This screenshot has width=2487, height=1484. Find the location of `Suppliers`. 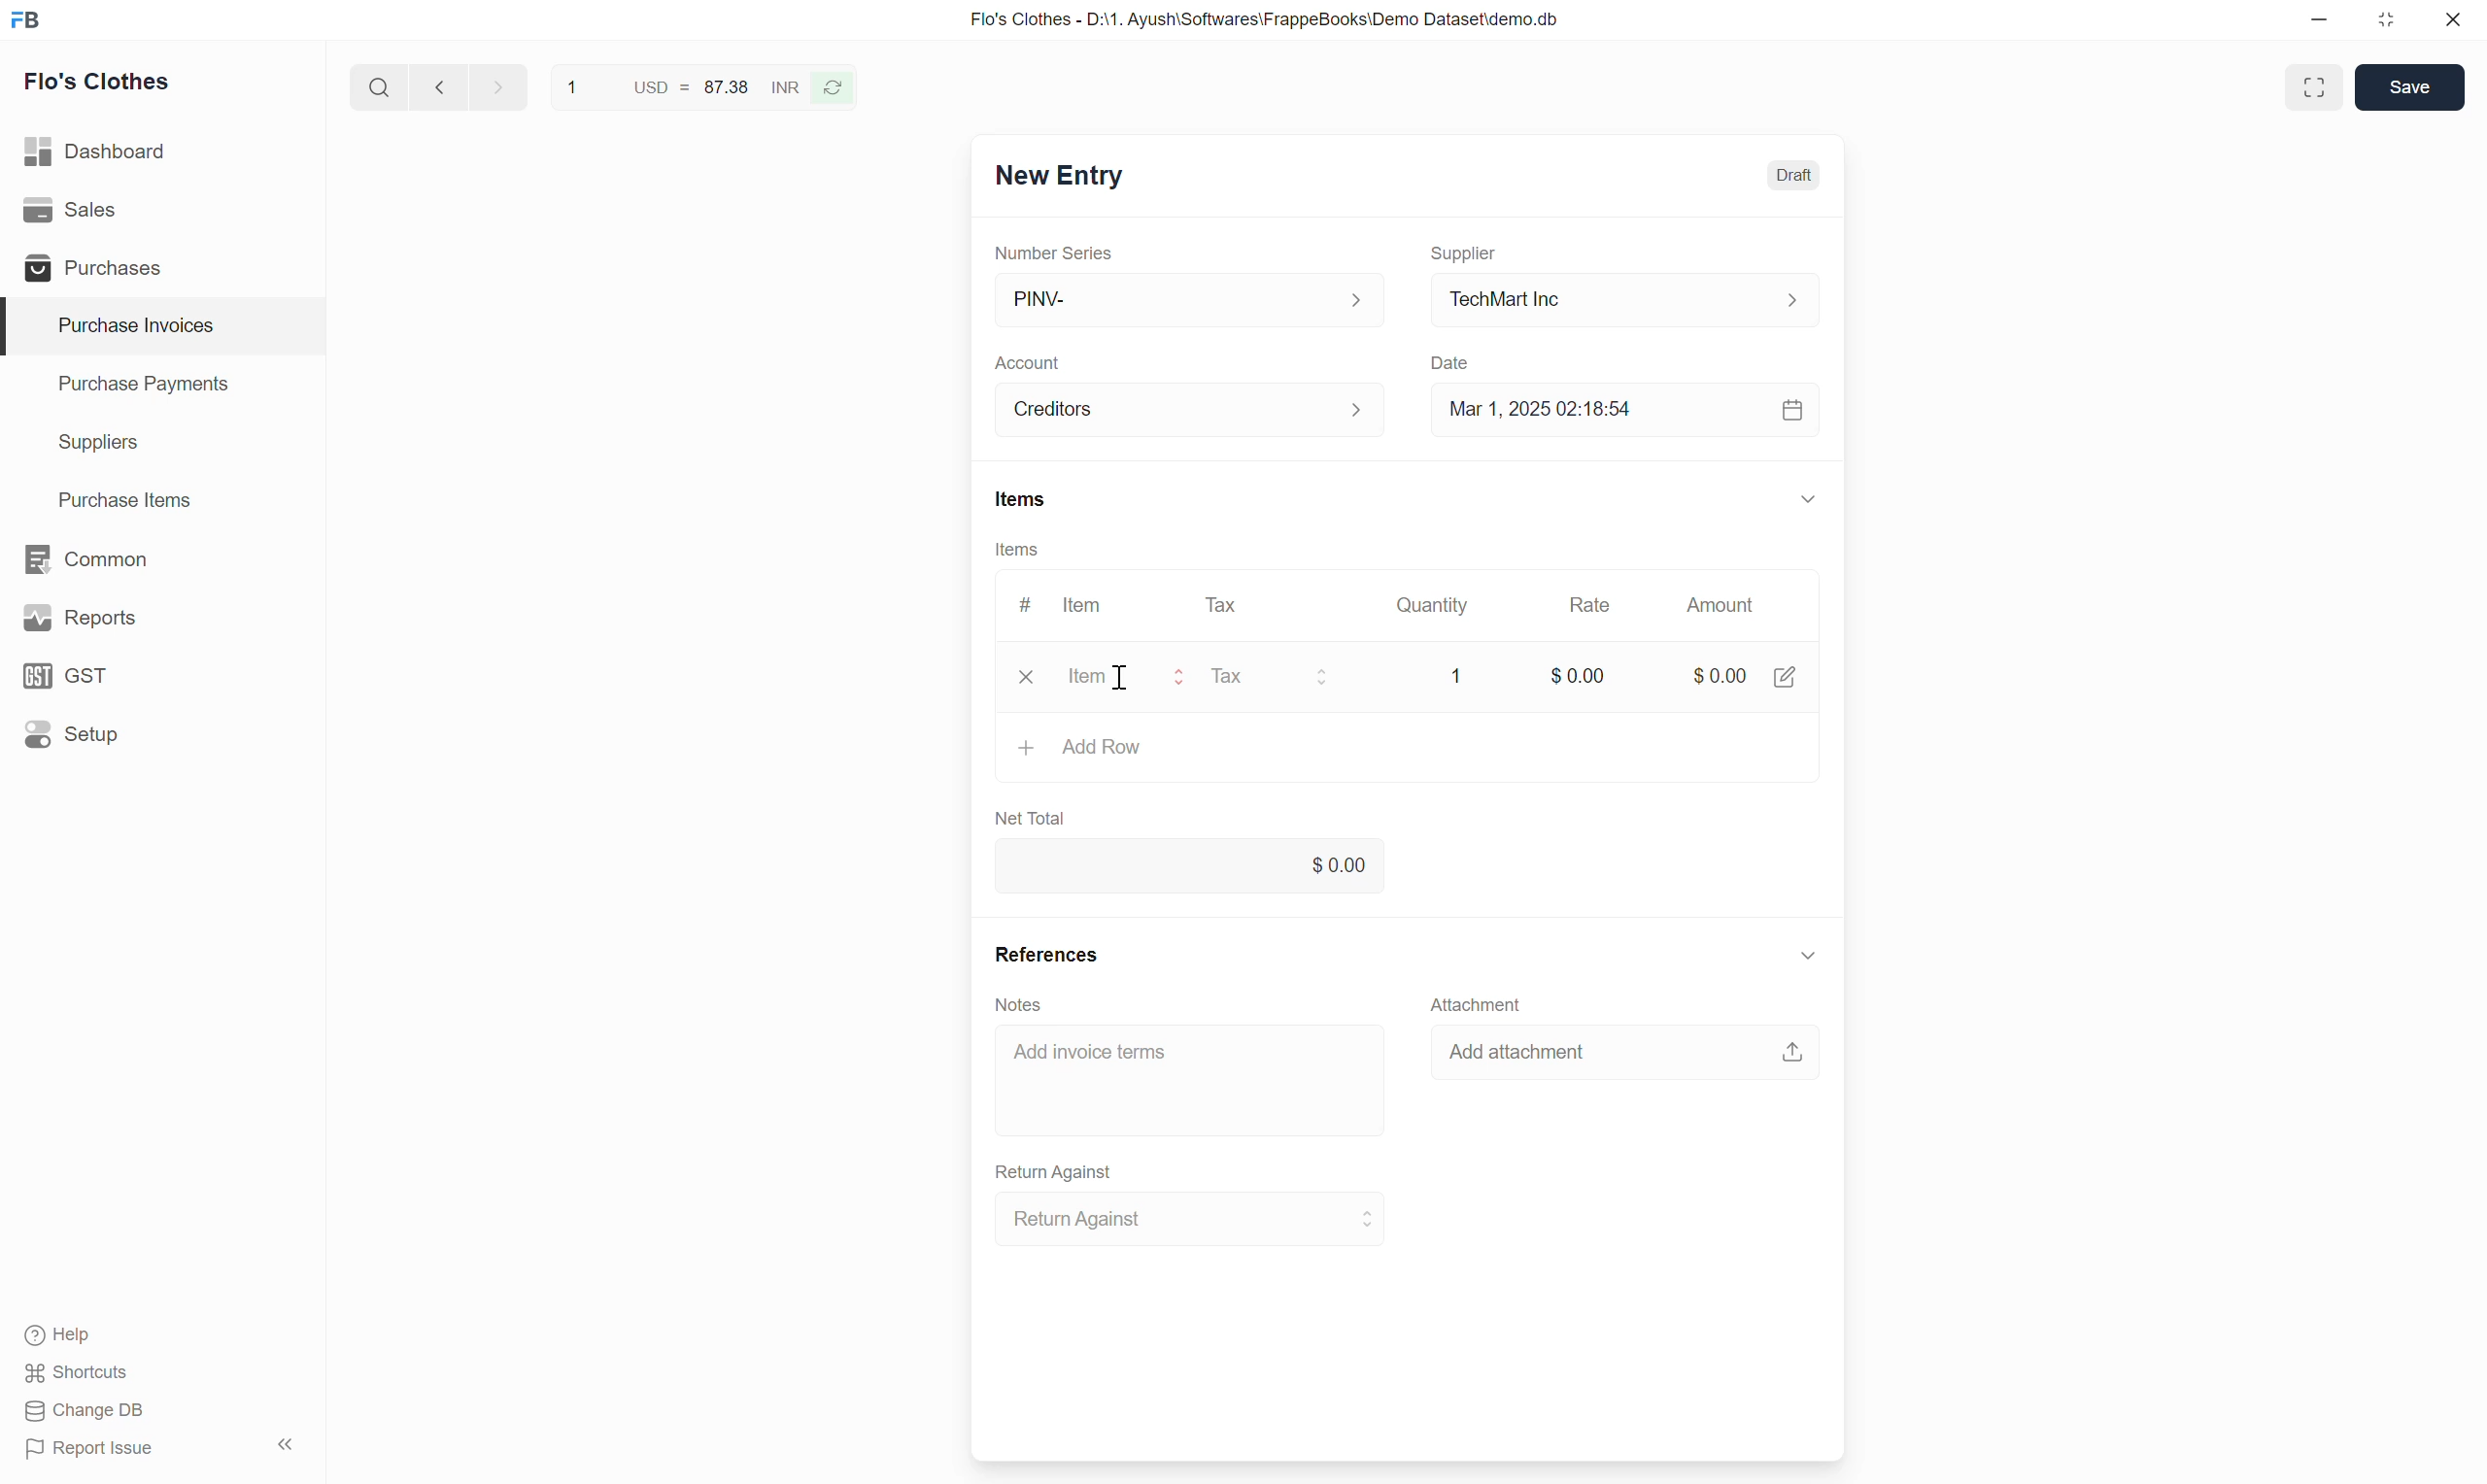

Suppliers is located at coordinates (163, 443).